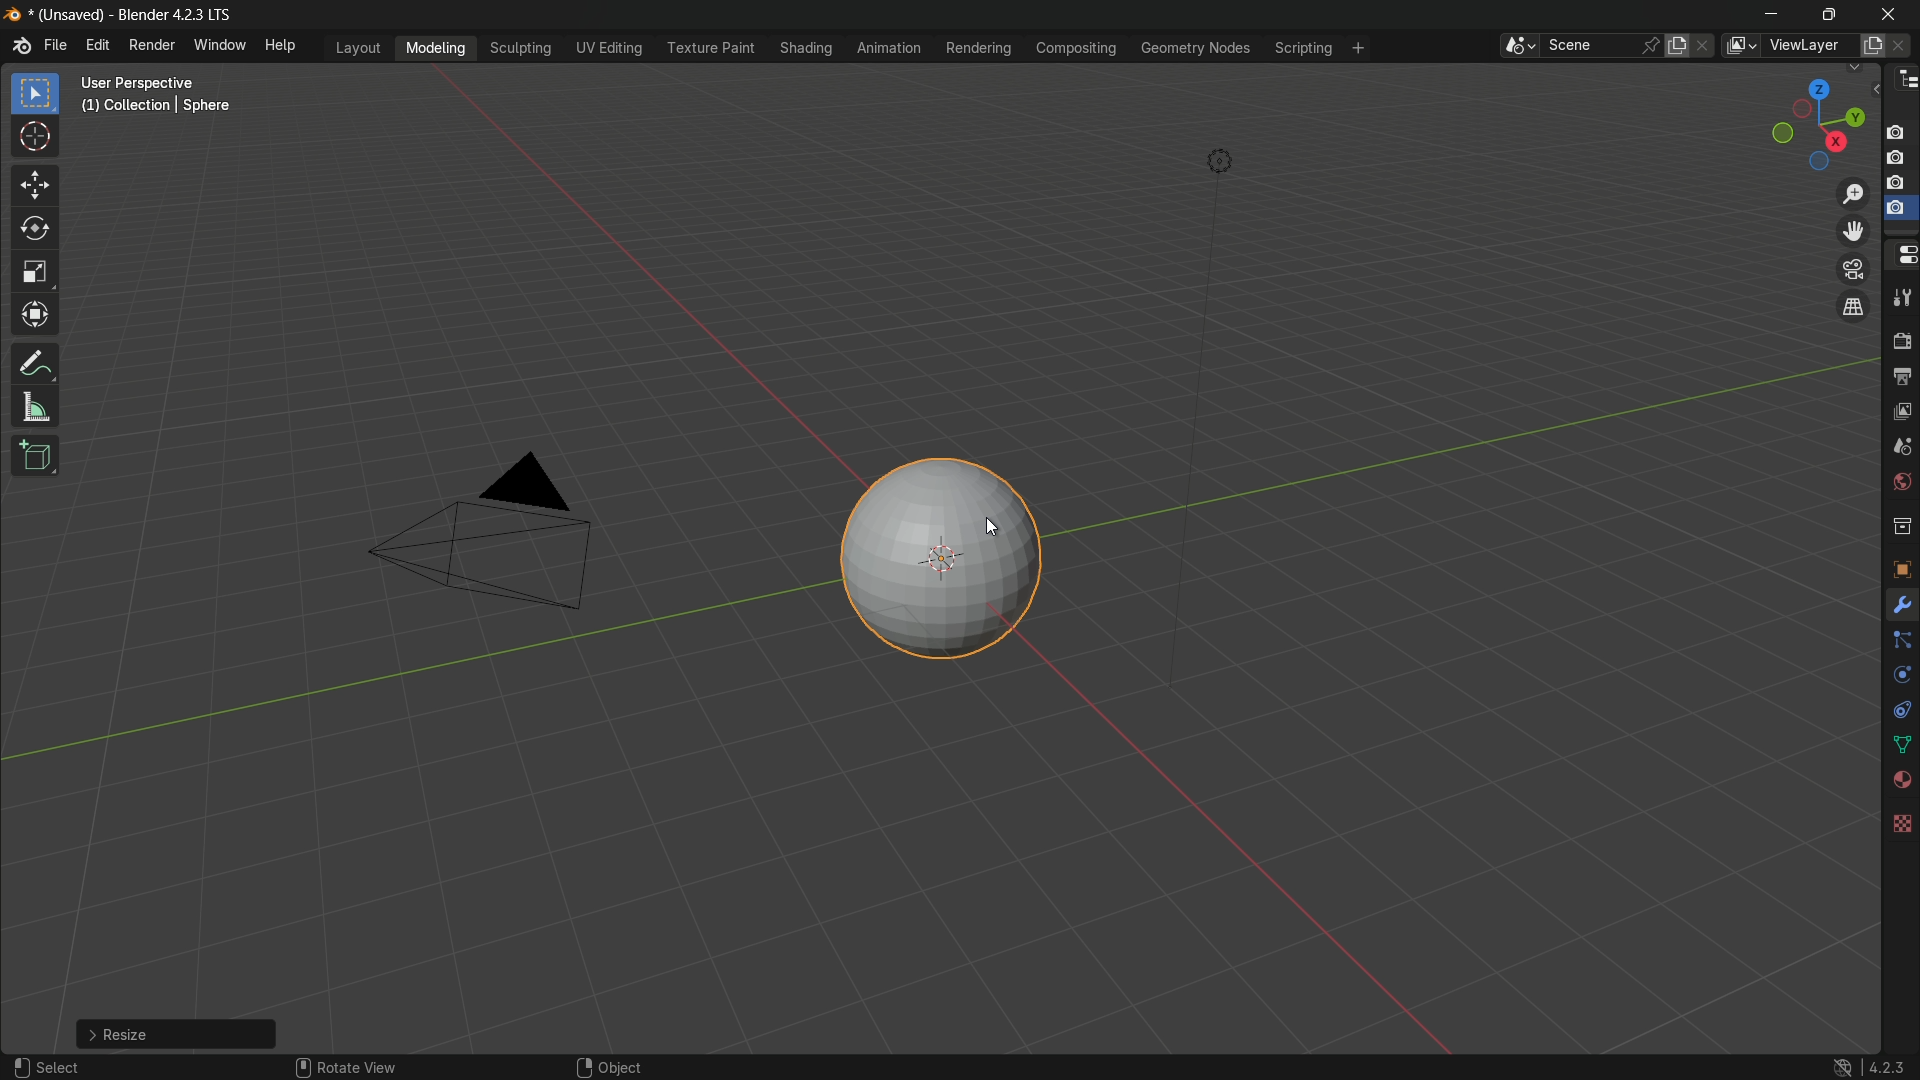 This screenshot has width=1920, height=1080. I want to click on object, so click(619, 1063).